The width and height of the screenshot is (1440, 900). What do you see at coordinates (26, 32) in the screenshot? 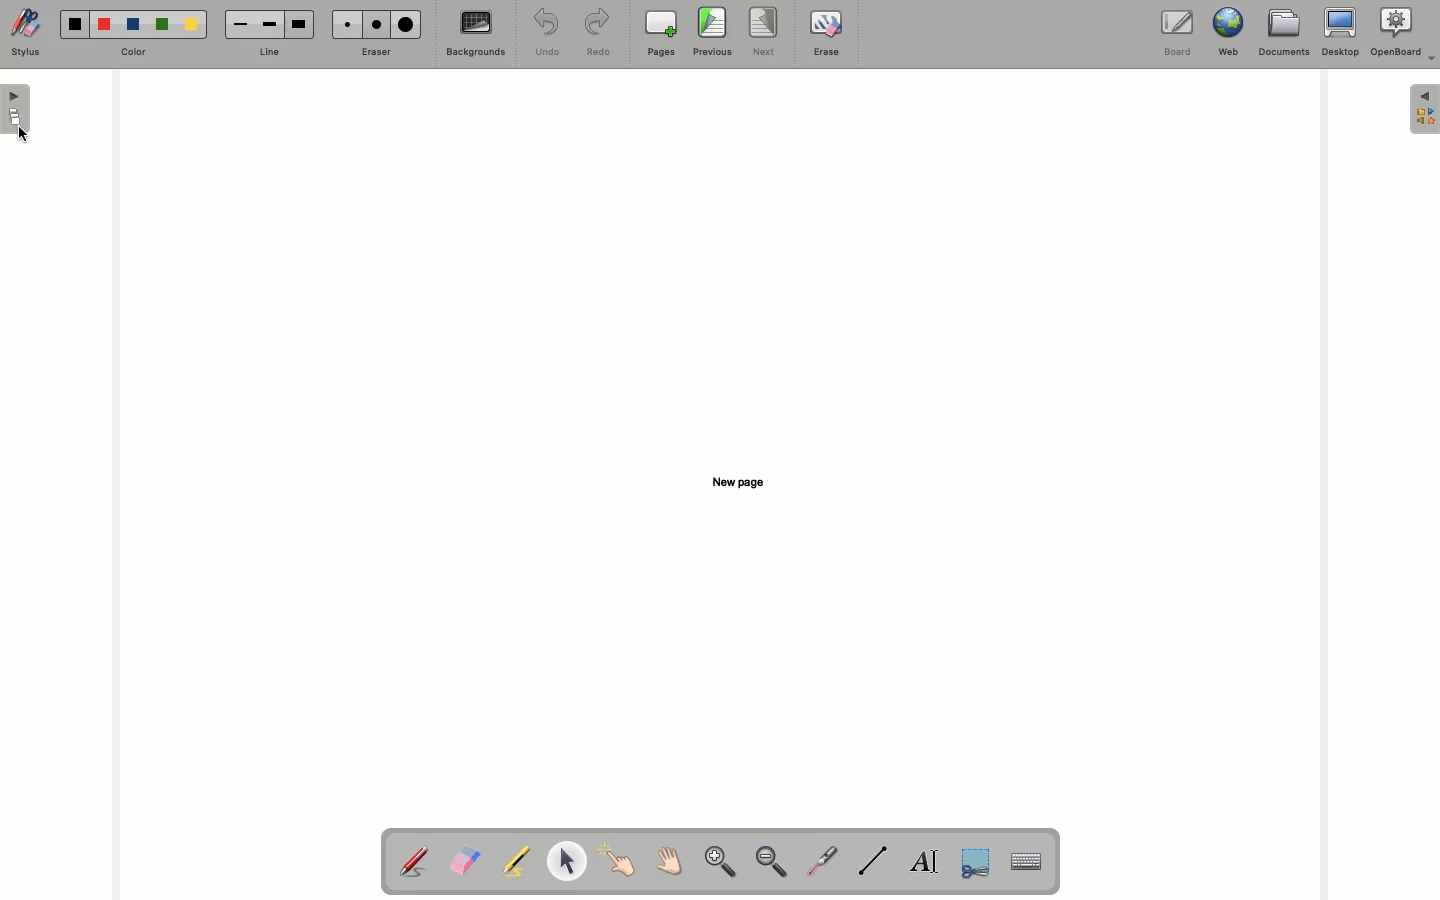
I see `Stylus` at bounding box center [26, 32].